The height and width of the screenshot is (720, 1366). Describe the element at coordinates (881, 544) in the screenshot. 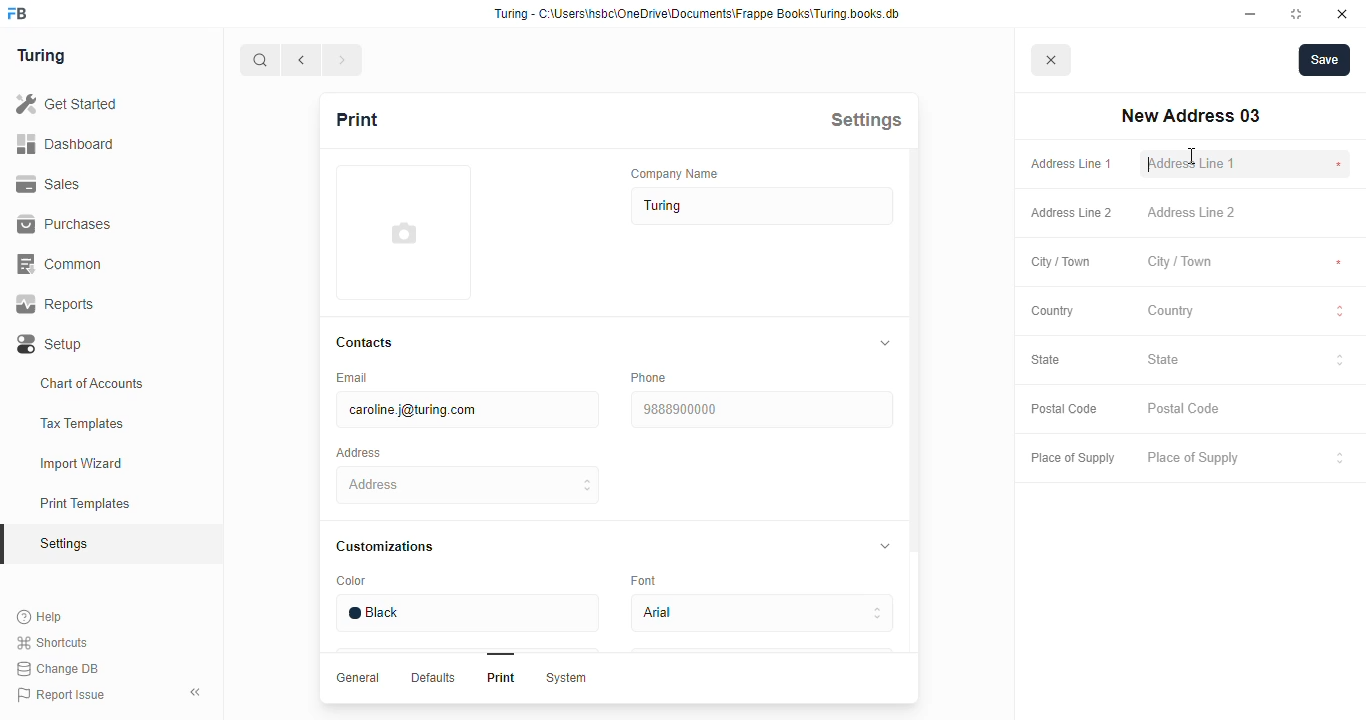

I see `toggle expand/collapse` at that location.